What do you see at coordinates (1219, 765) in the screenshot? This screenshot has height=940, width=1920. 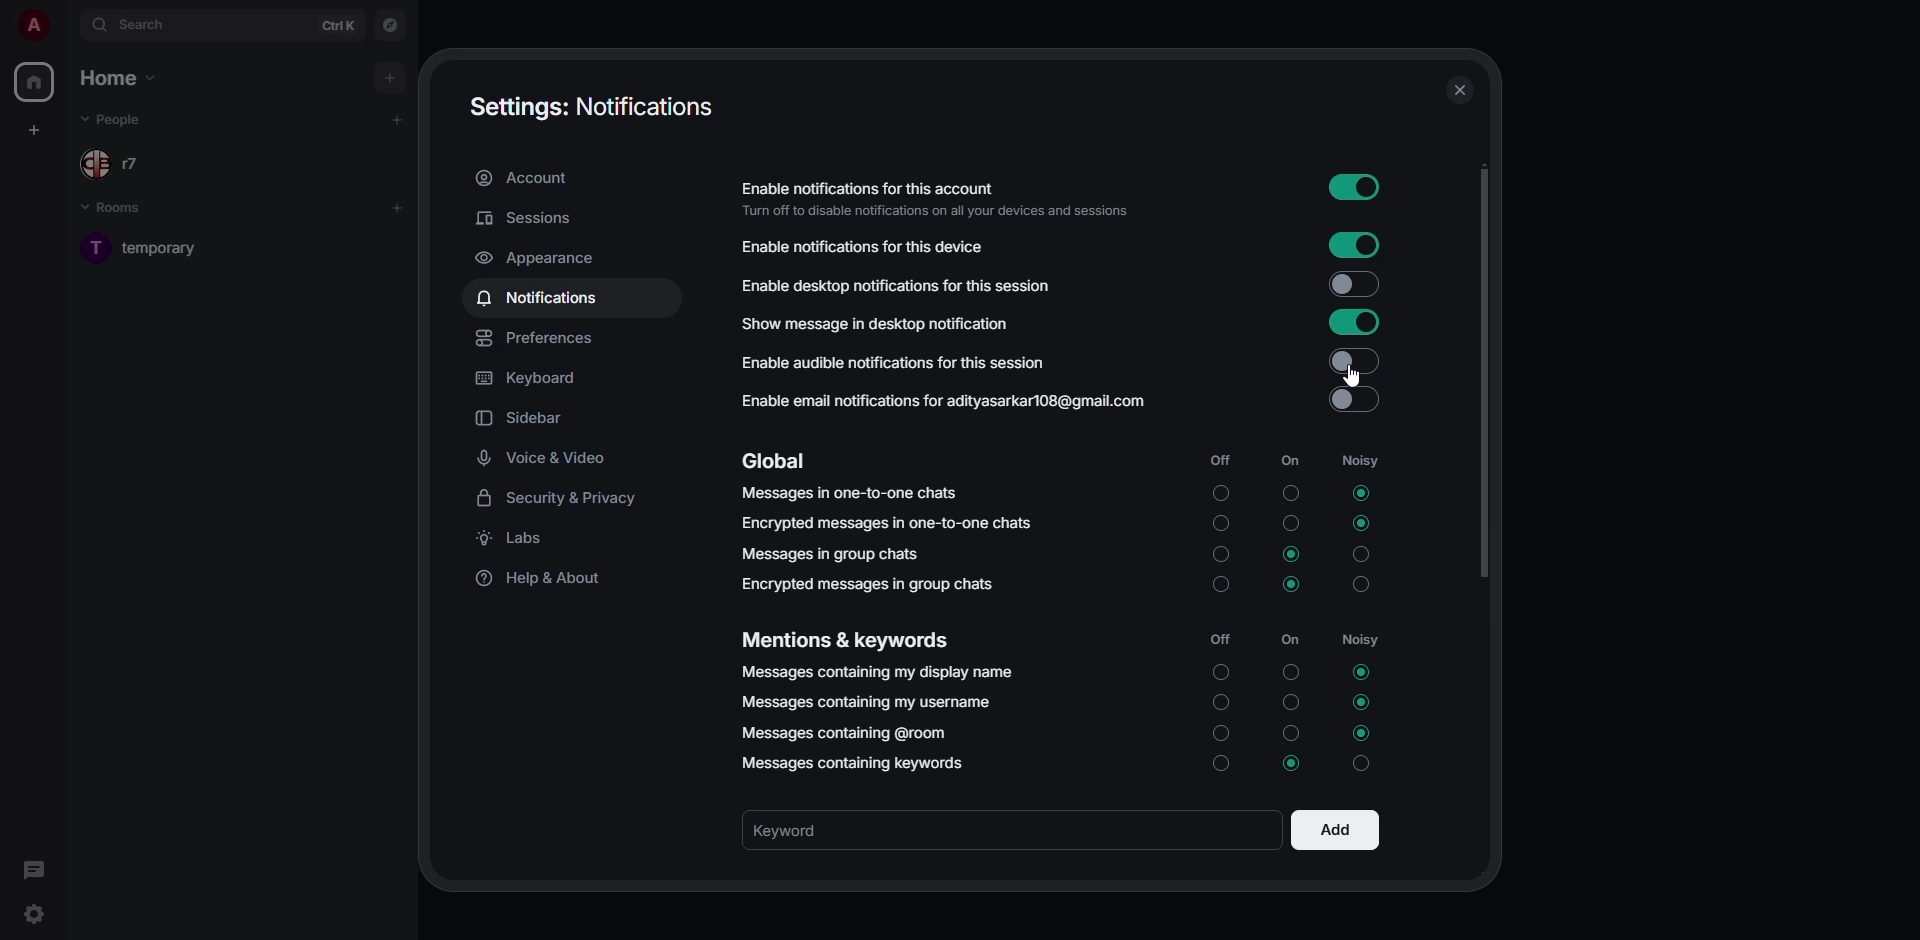 I see `off` at bounding box center [1219, 765].